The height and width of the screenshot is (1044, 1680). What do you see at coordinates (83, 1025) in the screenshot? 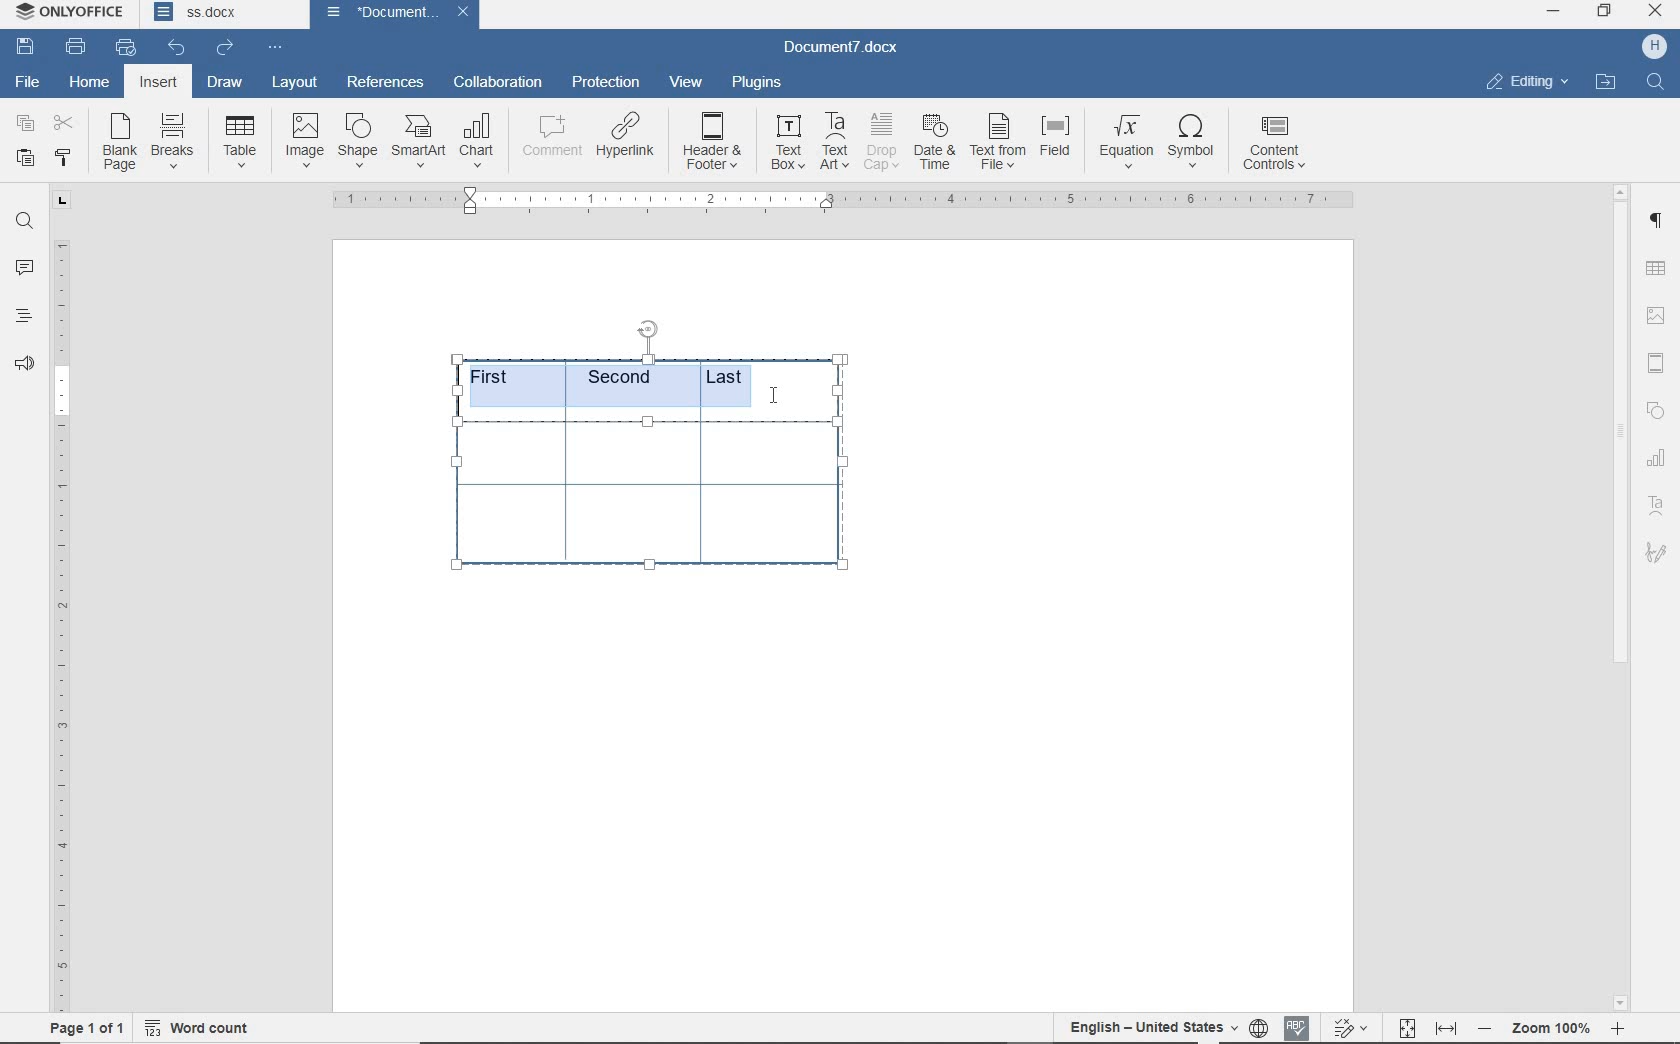
I see `page 1 of 1` at bounding box center [83, 1025].